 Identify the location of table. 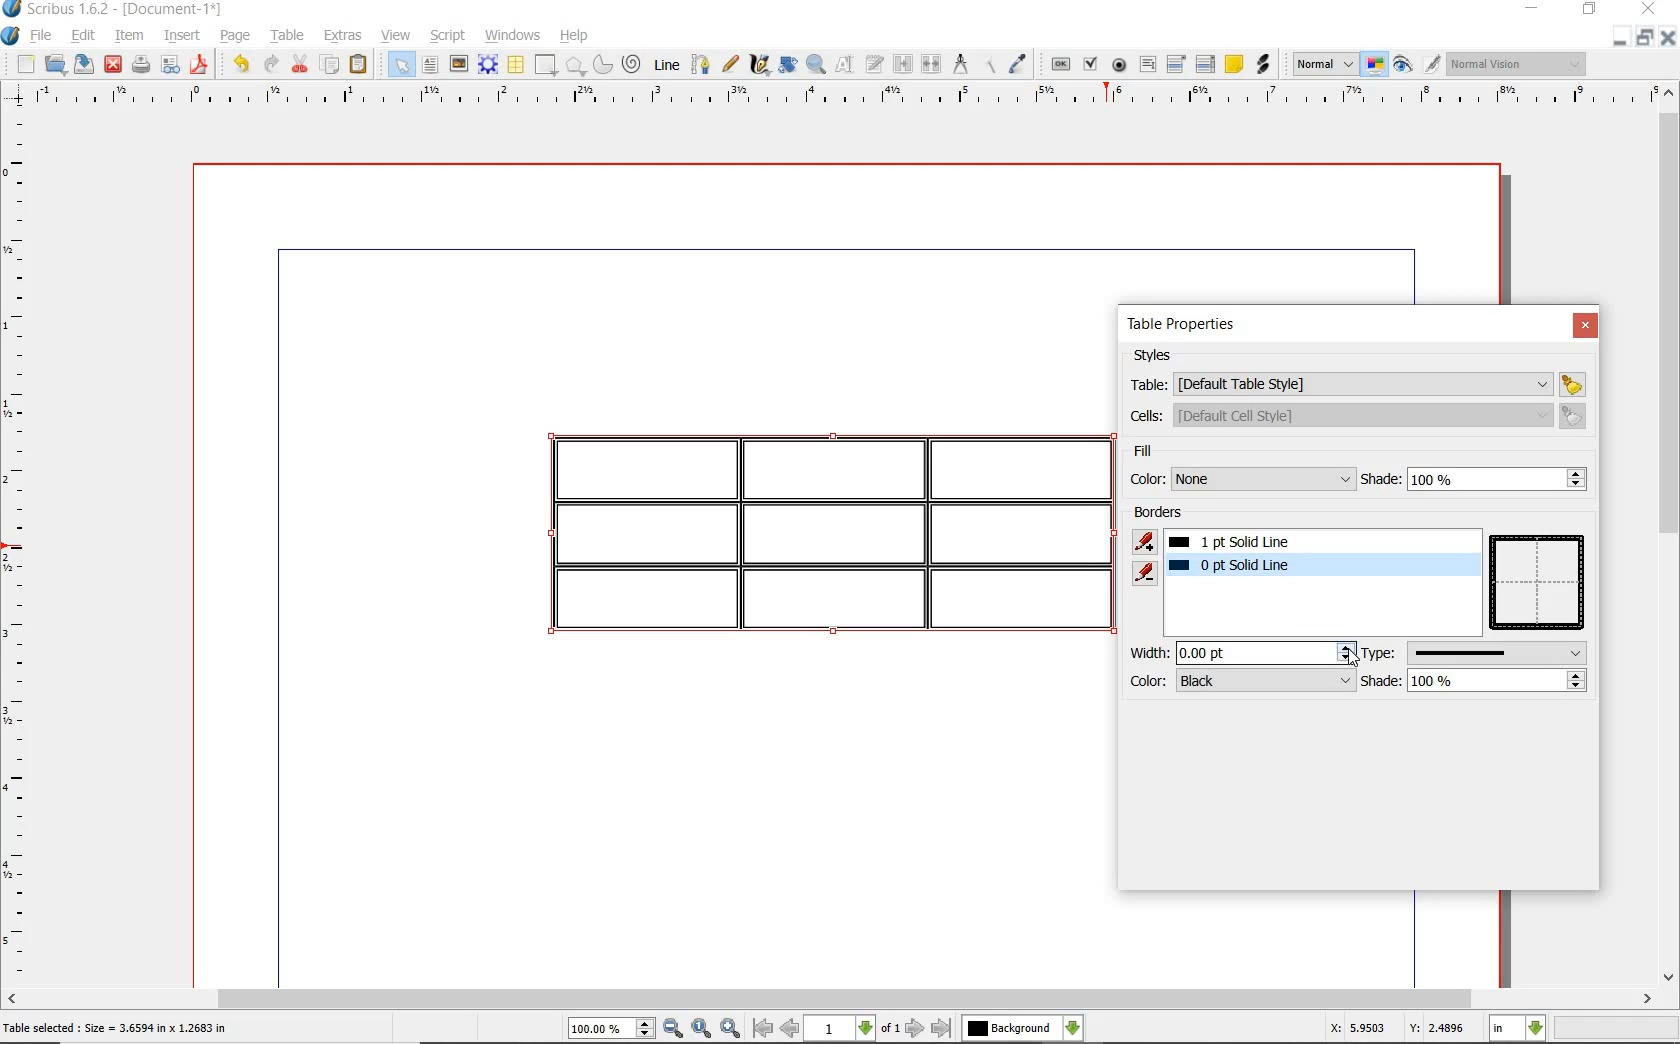
(516, 66).